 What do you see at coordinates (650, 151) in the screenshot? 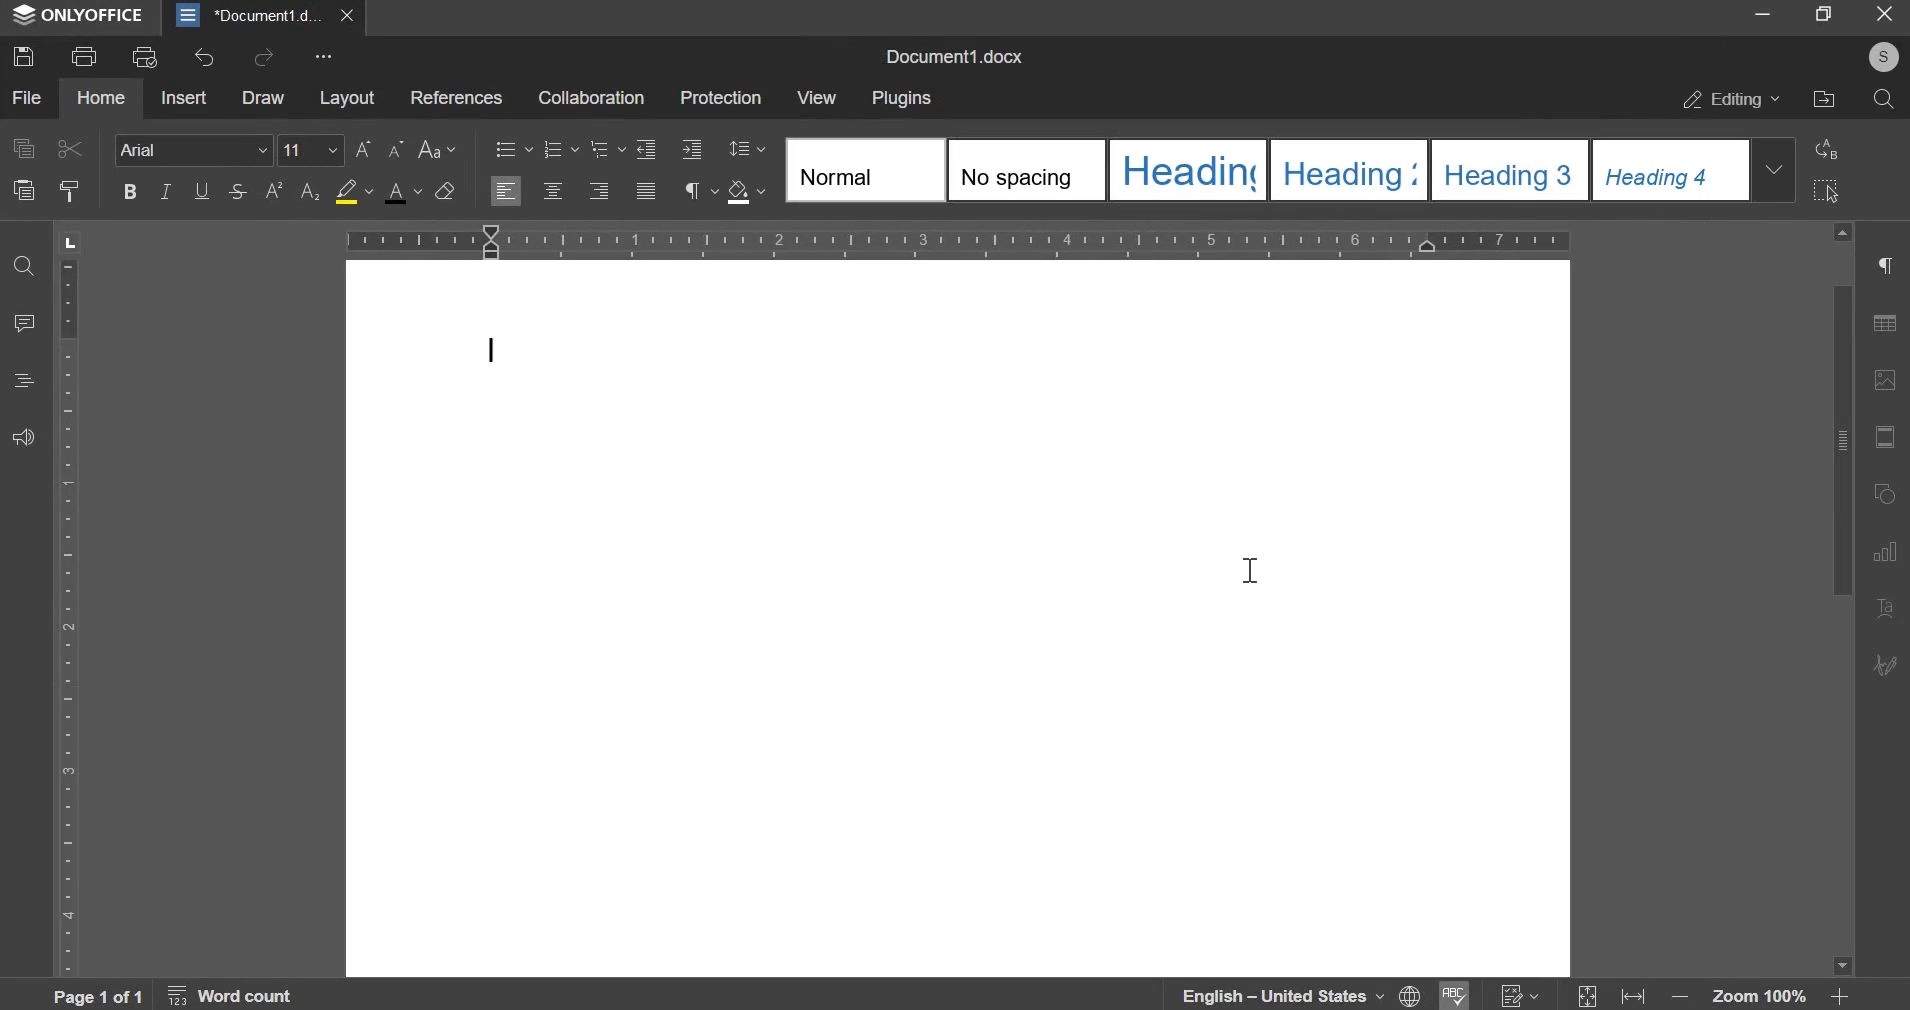
I see `decrease indent` at bounding box center [650, 151].